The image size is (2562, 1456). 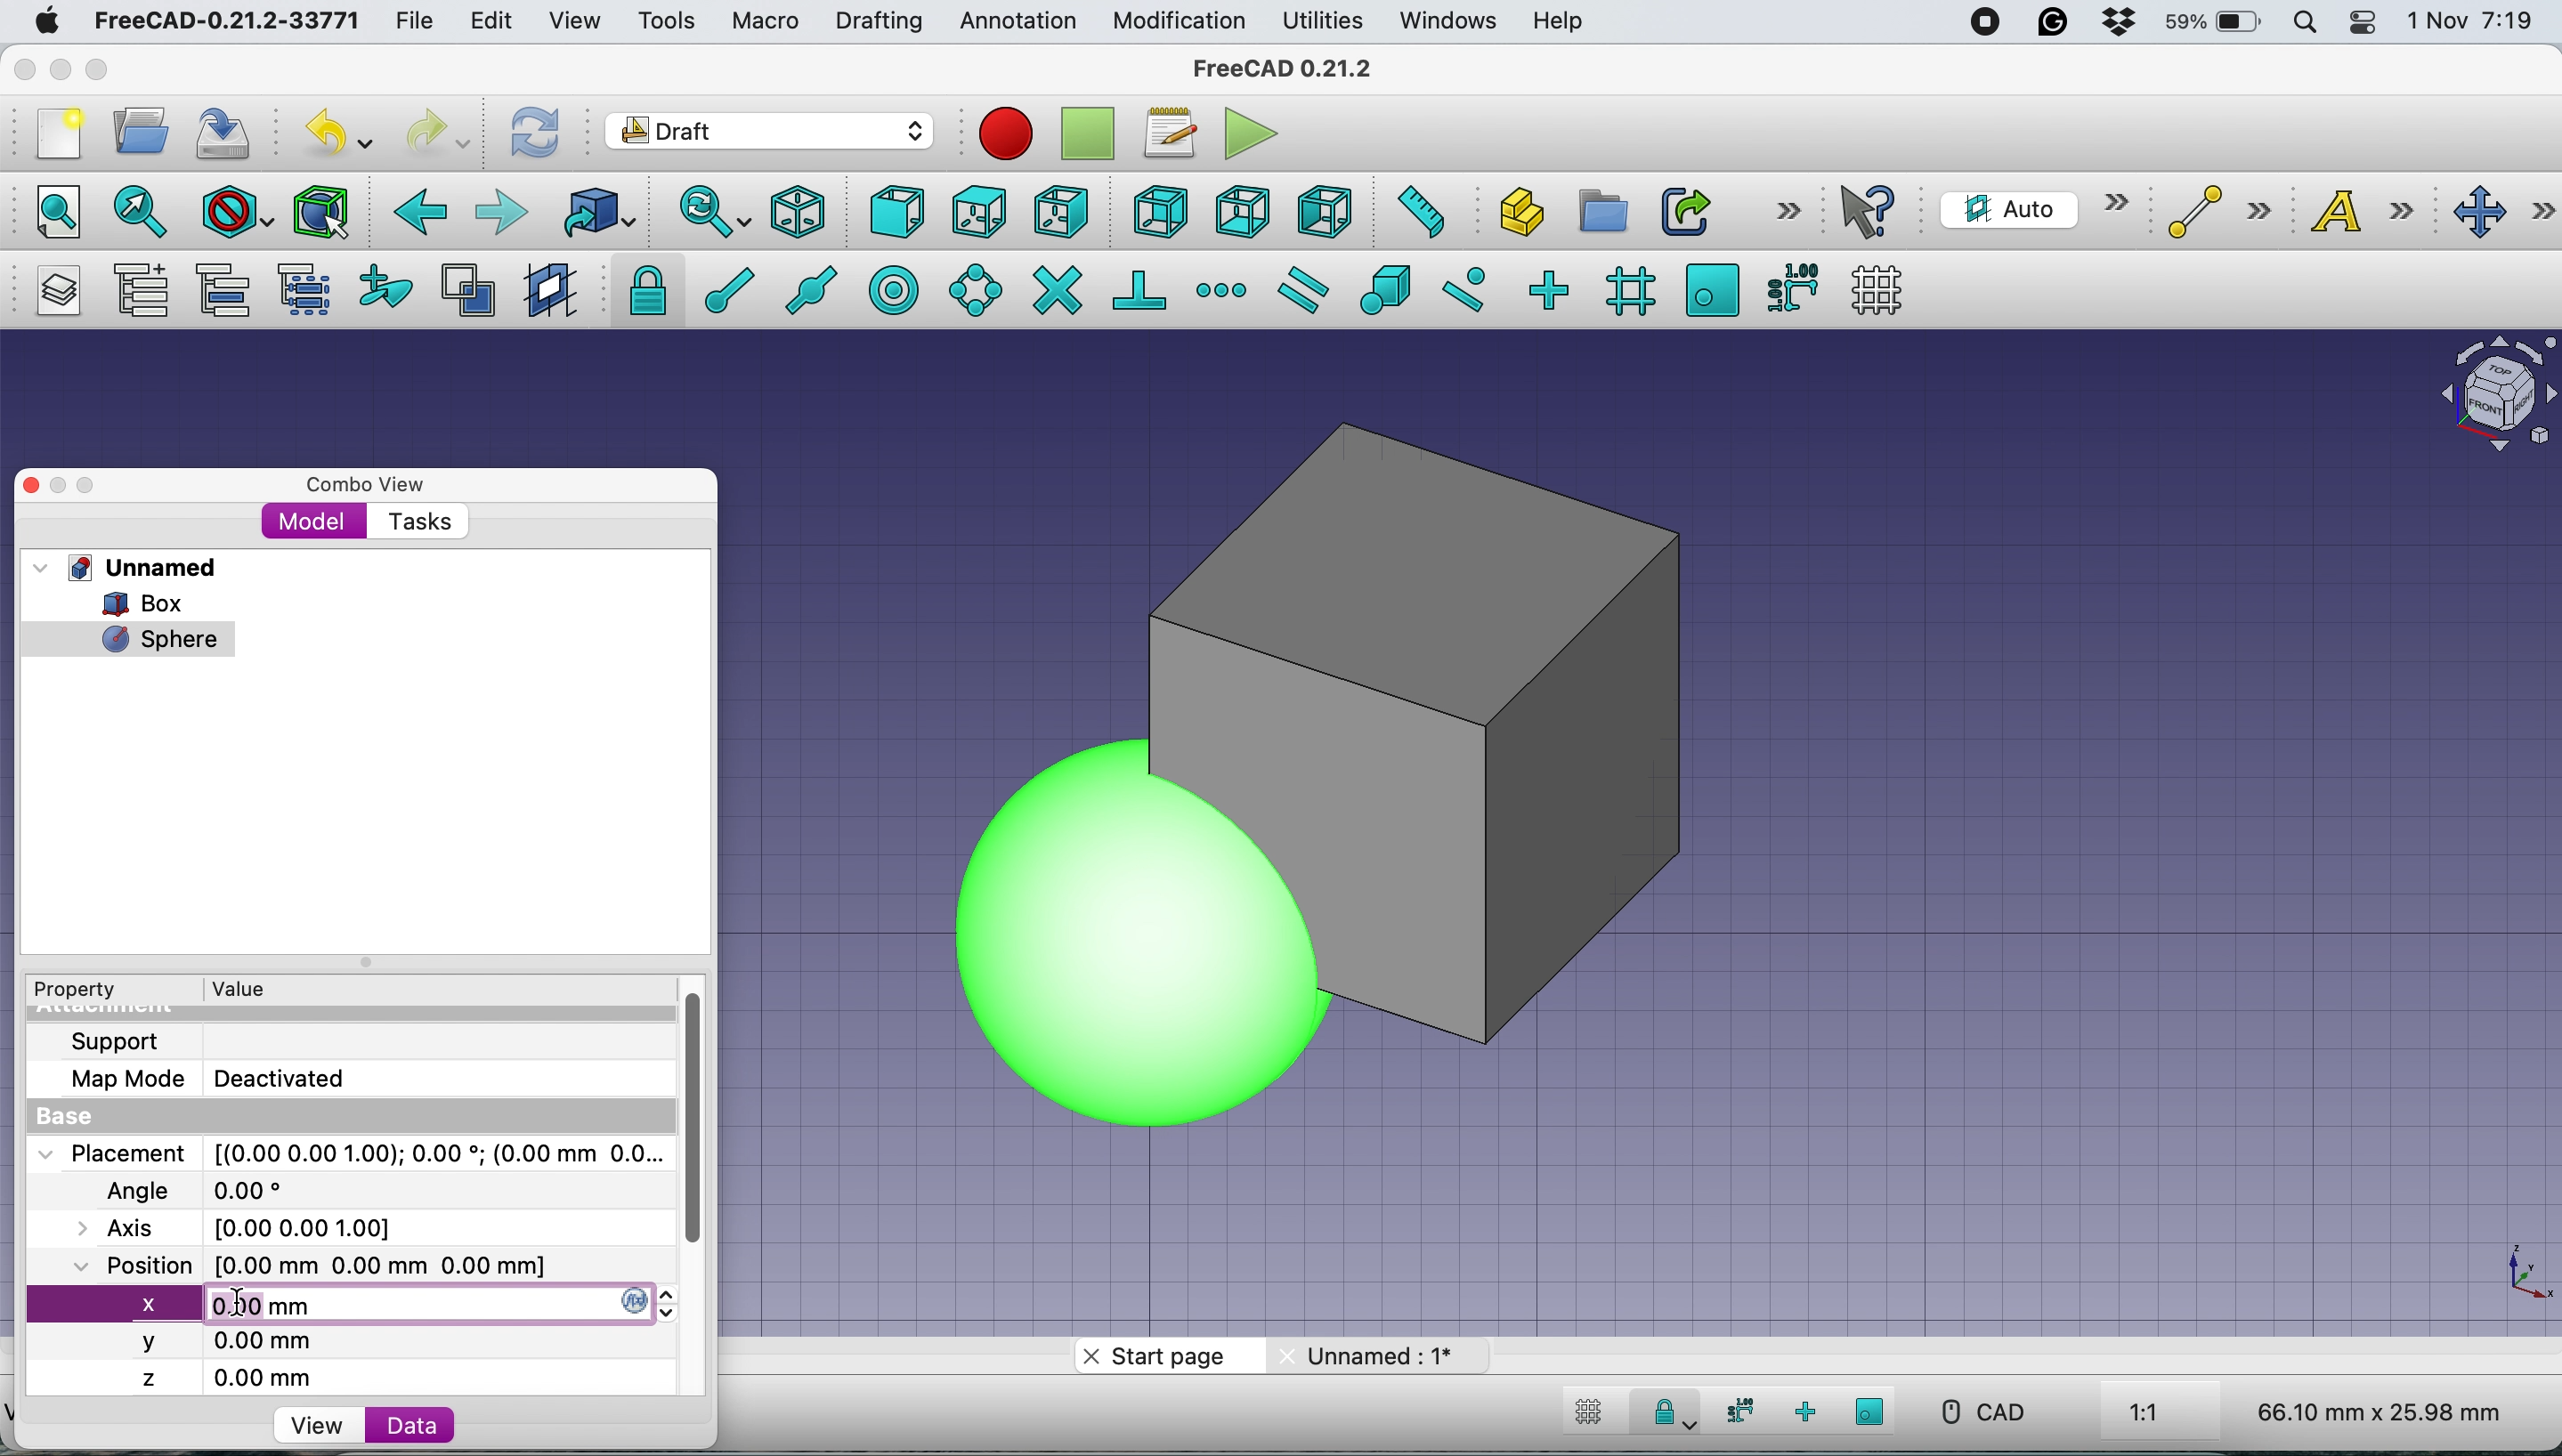 What do you see at coordinates (1163, 1360) in the screenshot?
I see `start page` at bounding box center [1163, 1360].